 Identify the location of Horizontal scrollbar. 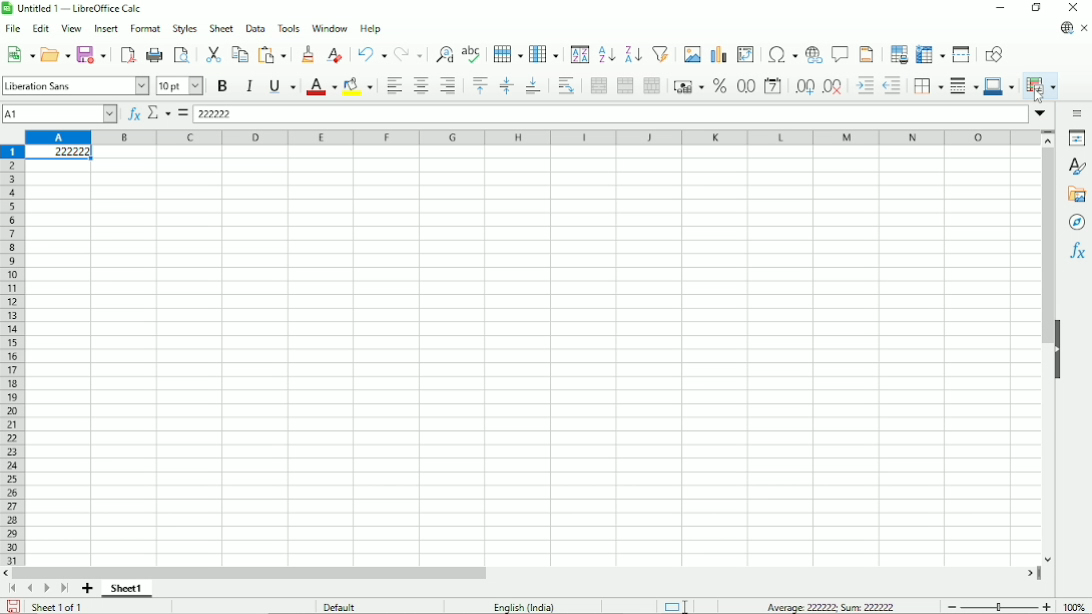
(254, 573).